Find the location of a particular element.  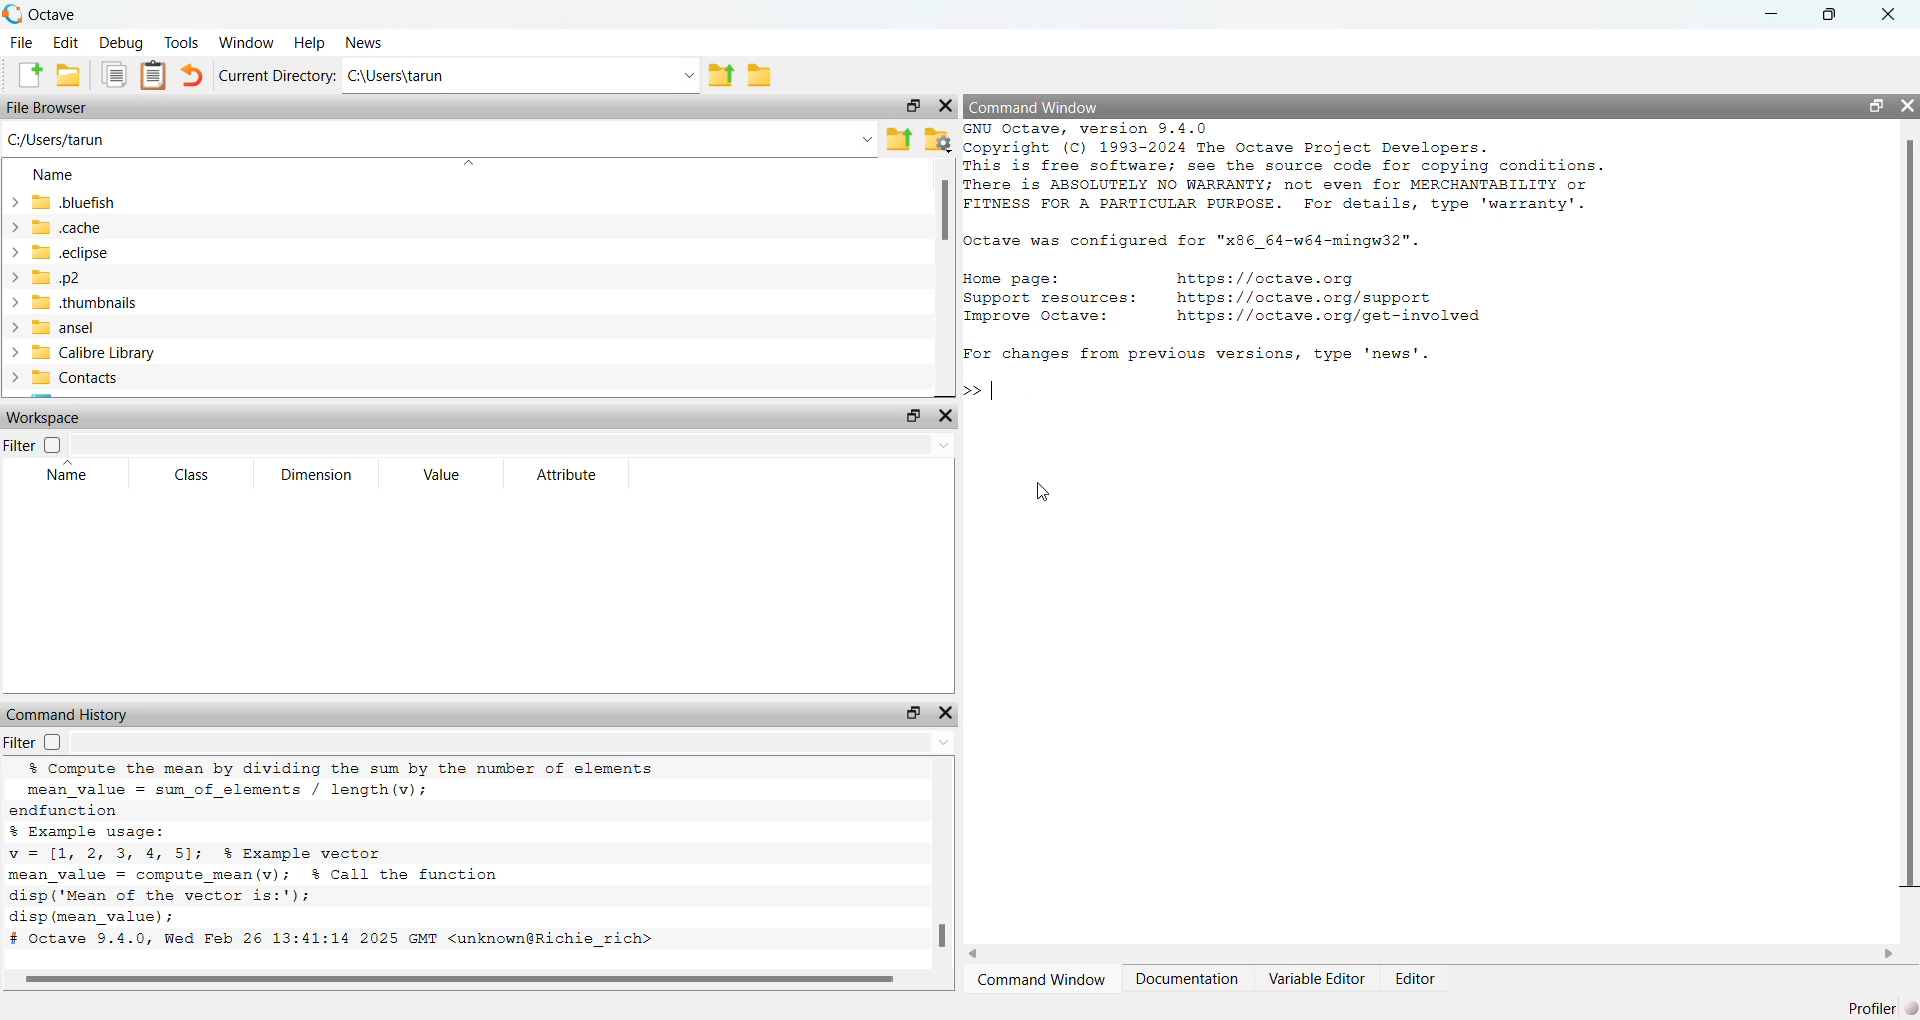

Filter is located at coordinates (34, 445).